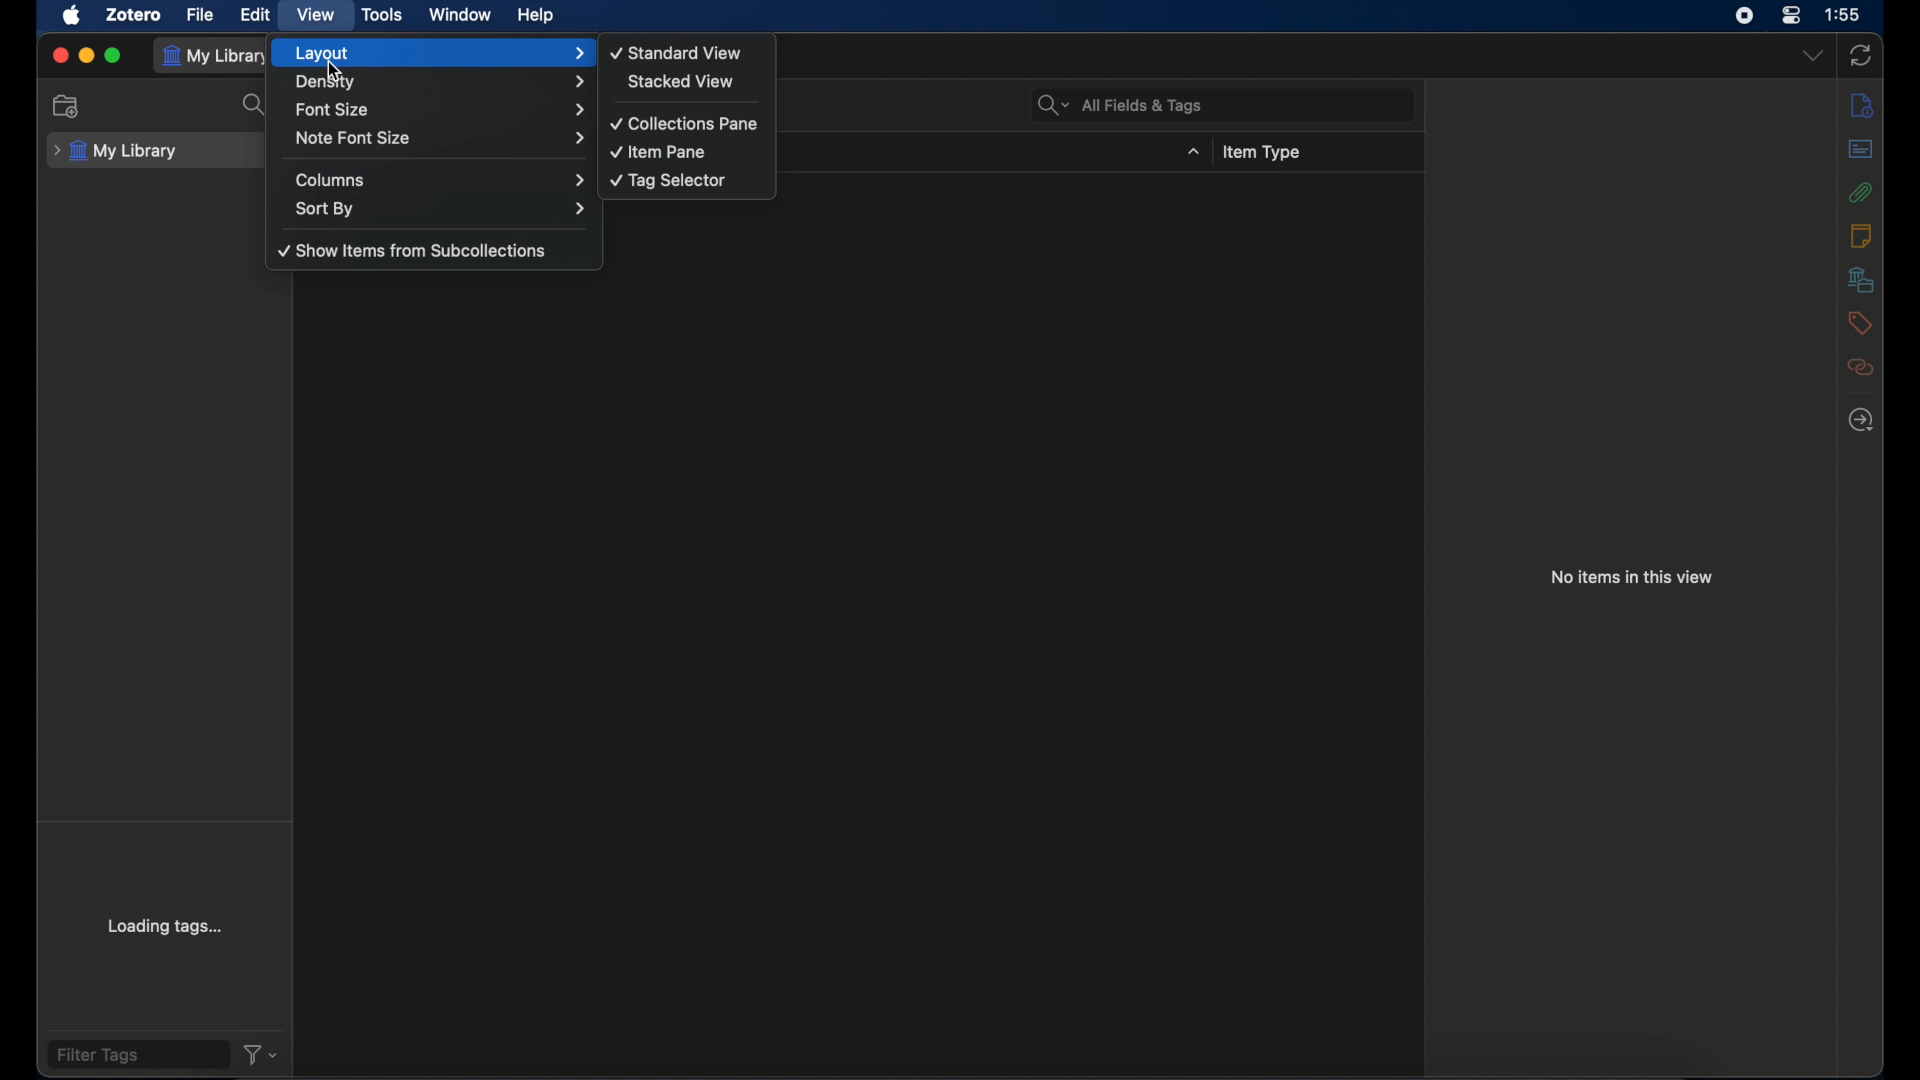  Describe the element at coordinates (98, 1056) in the screenshot. I see `filter tags` at that location.